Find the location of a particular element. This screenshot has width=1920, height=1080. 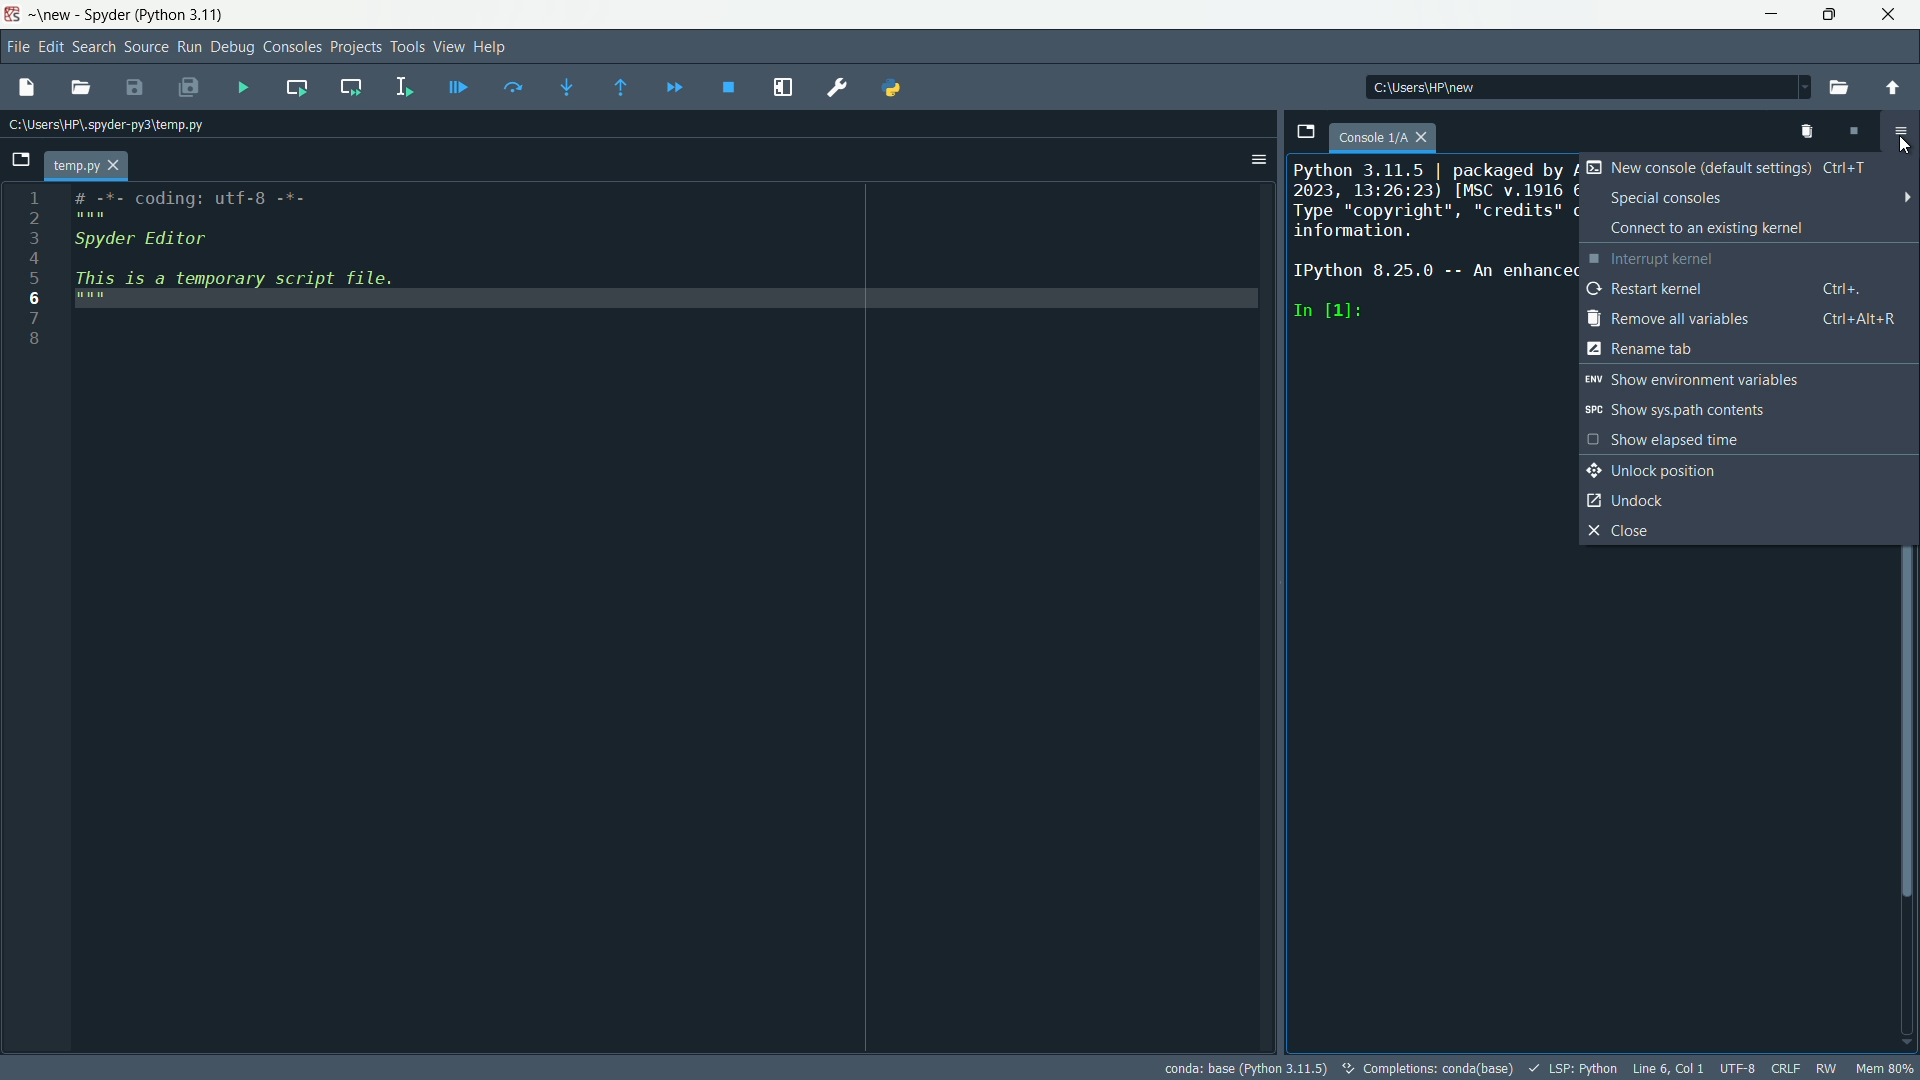

Connect to an existing kernel is located at coordinates (1734, 228).